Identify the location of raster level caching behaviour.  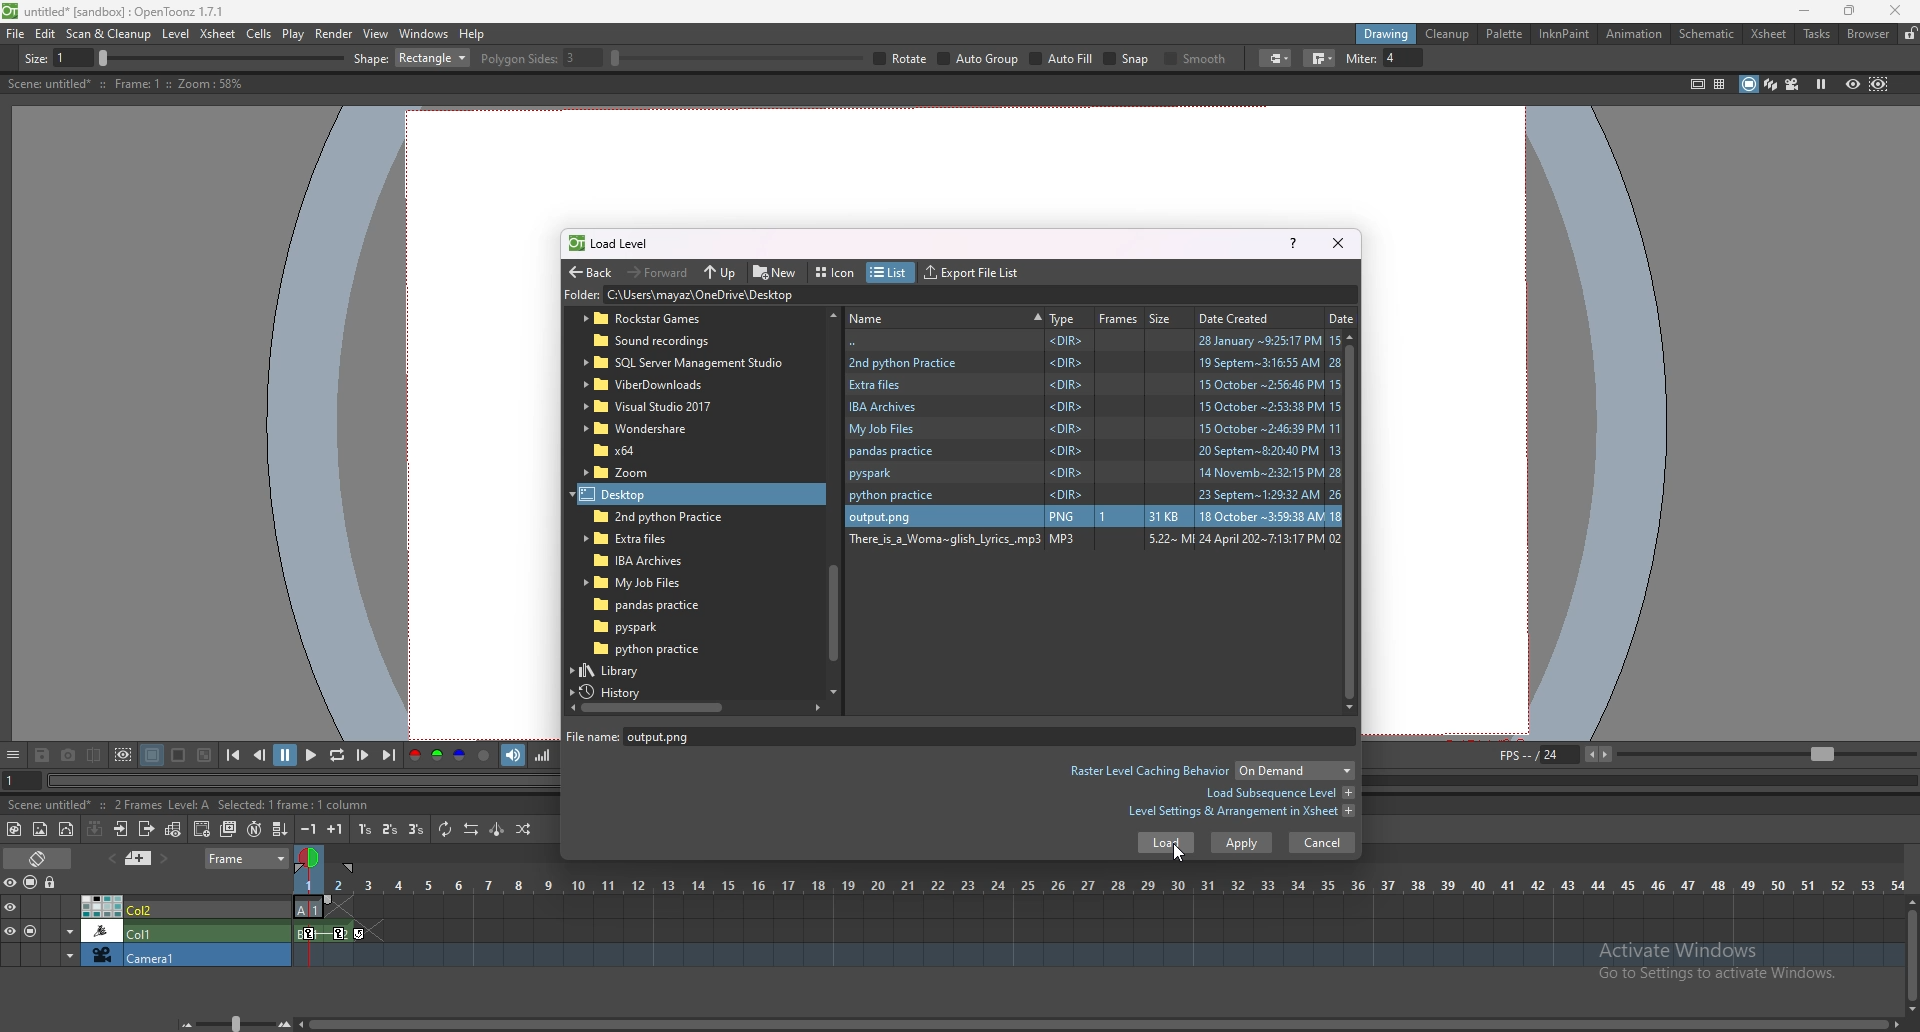
(1210, 773).